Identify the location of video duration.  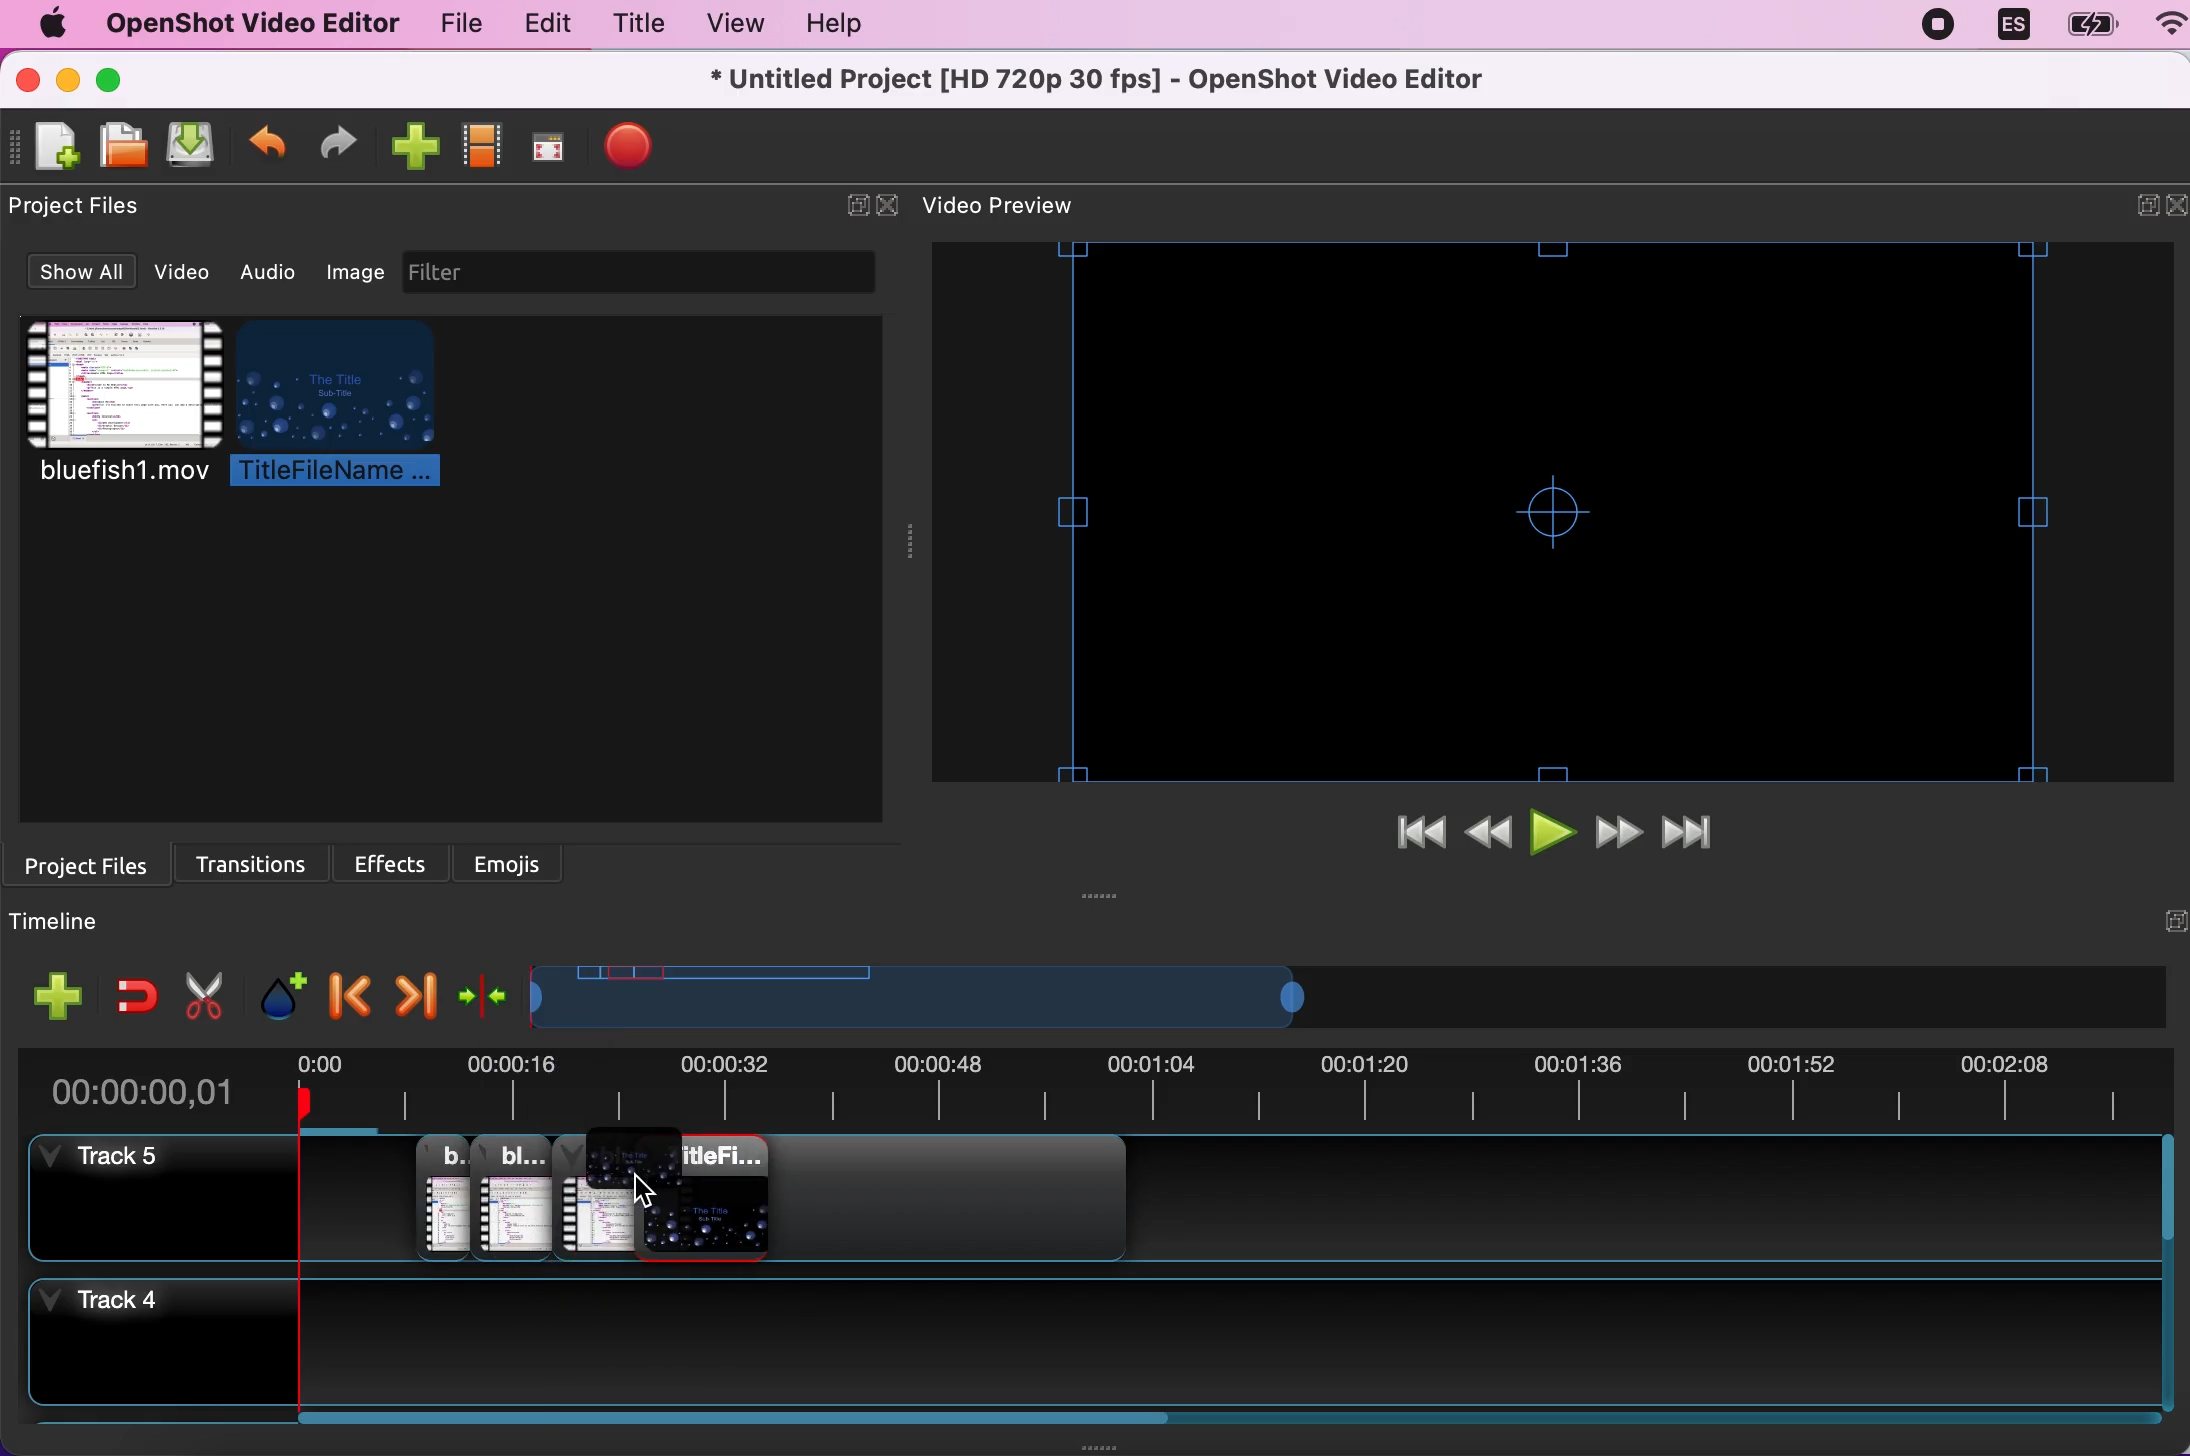
(1065, 998).